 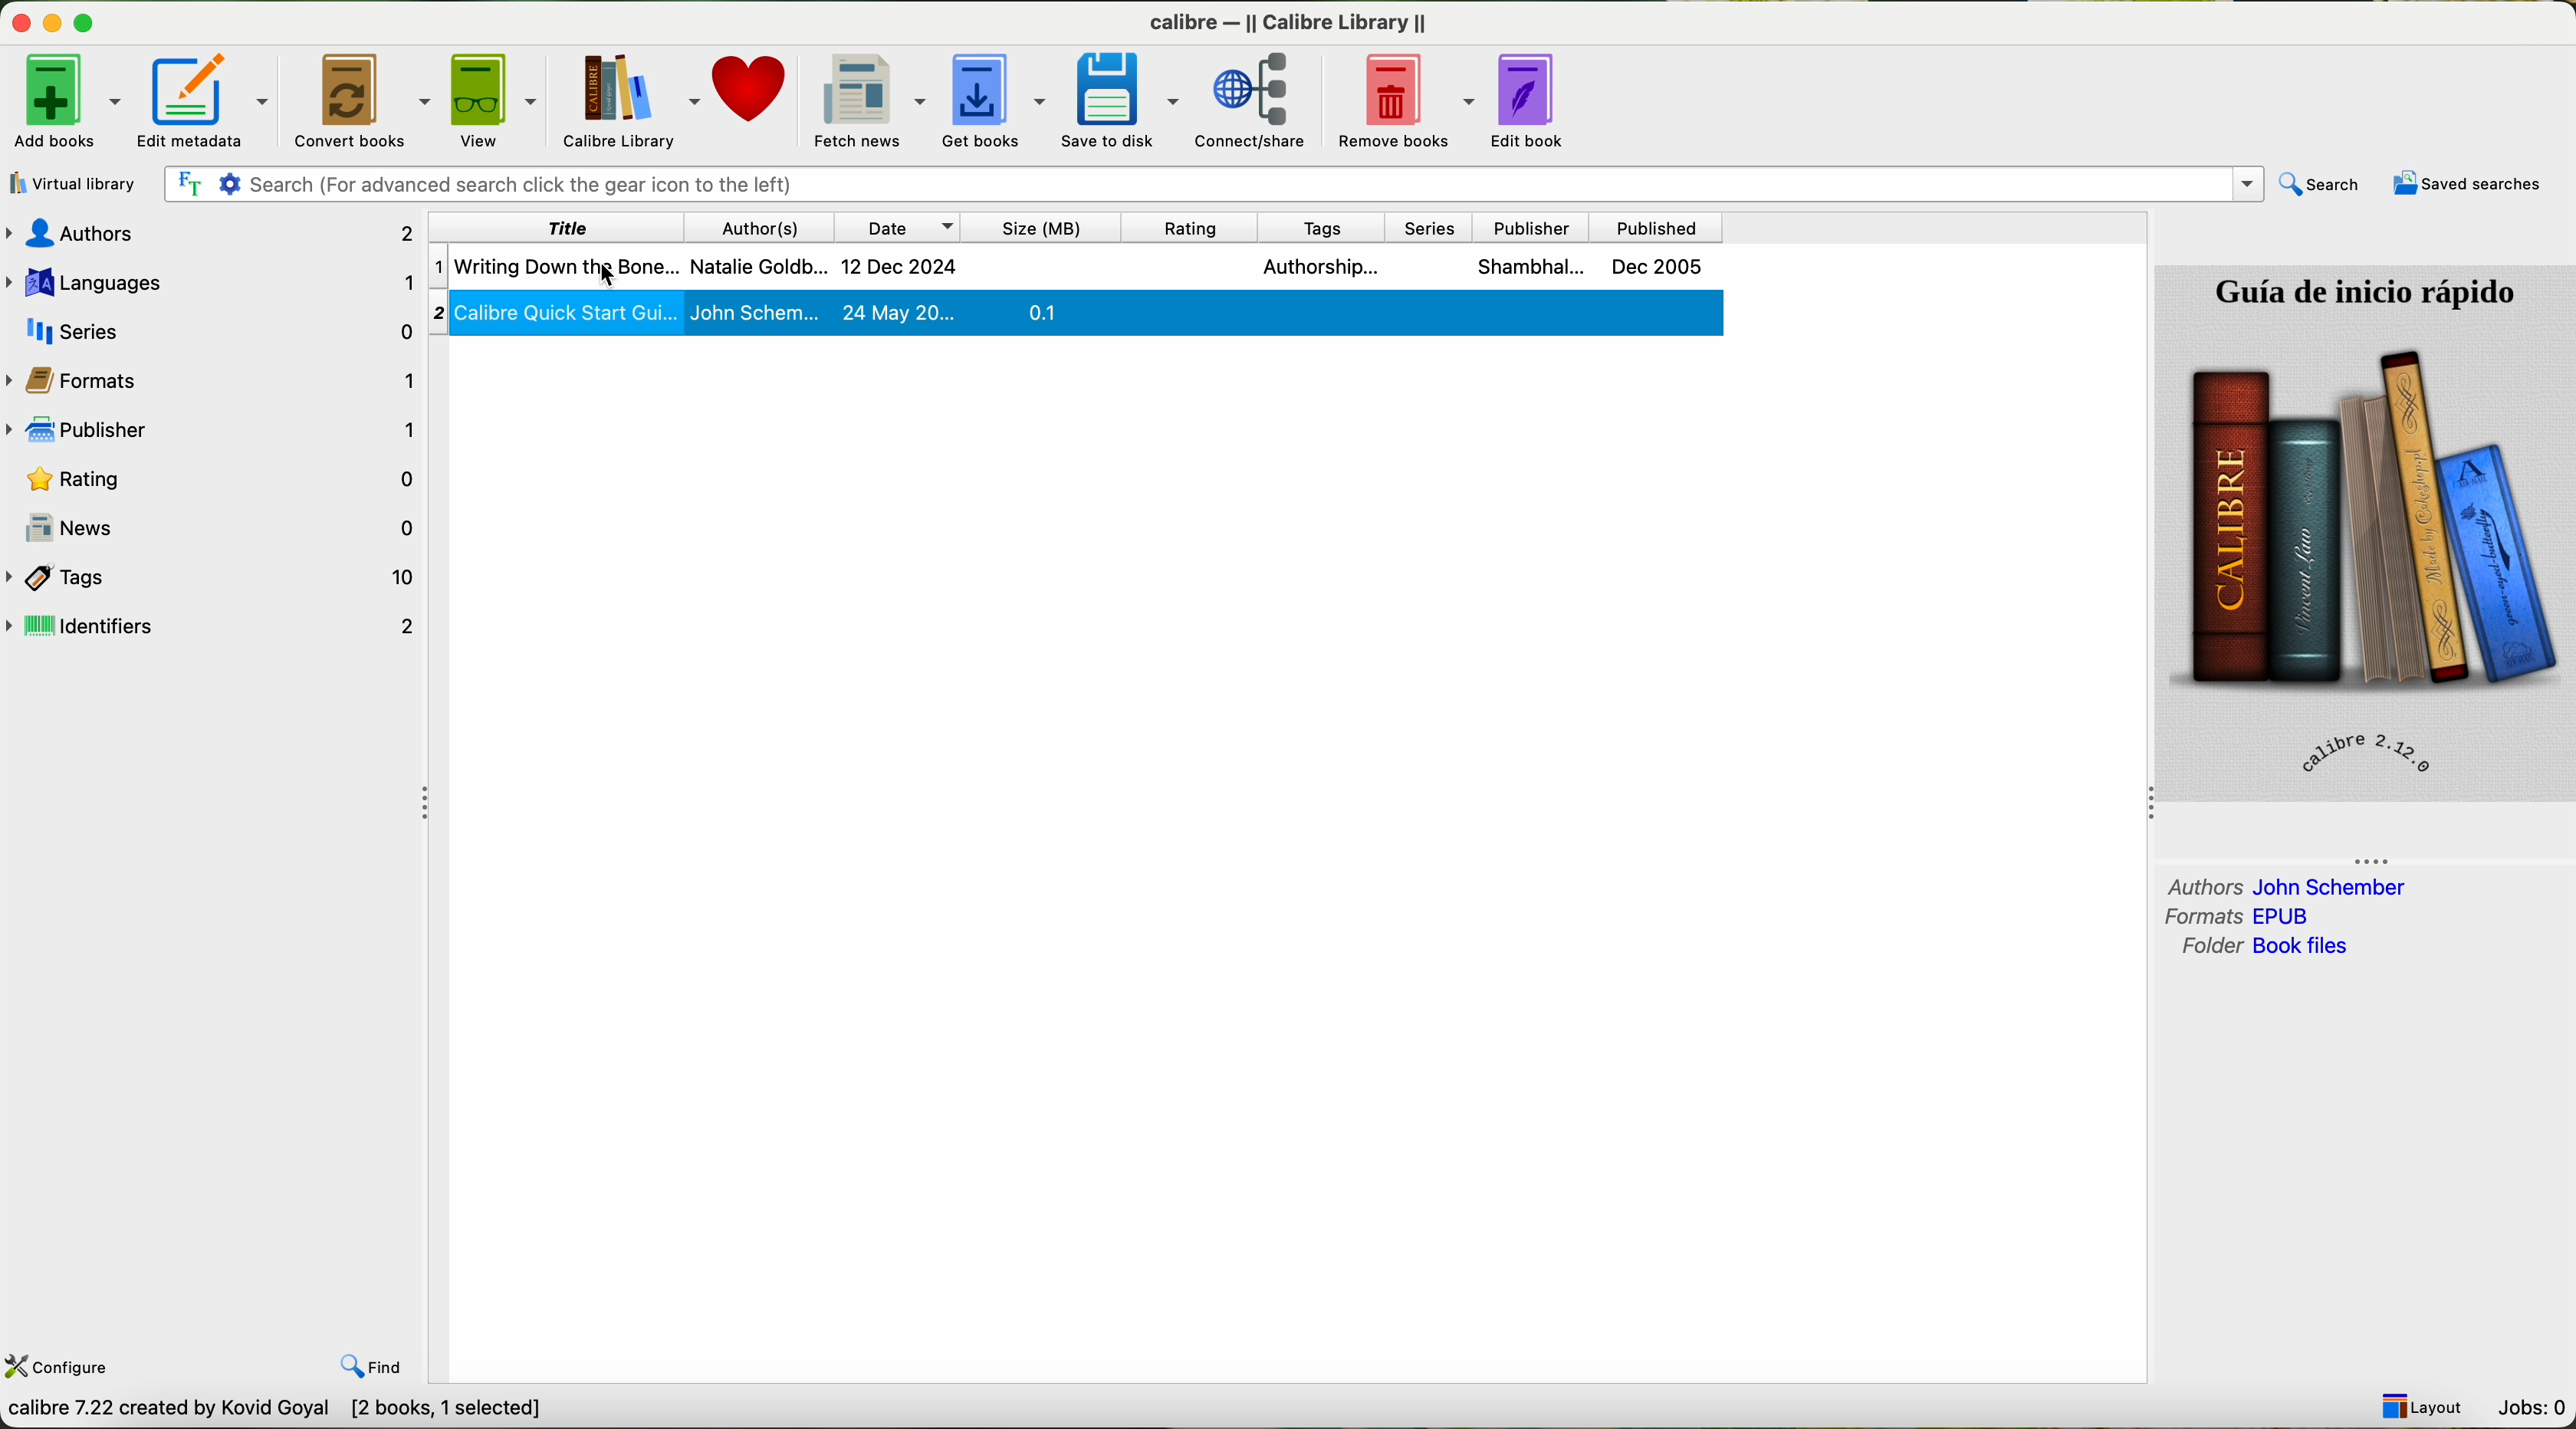 I want to click on donate, so click(x=752, y=88).